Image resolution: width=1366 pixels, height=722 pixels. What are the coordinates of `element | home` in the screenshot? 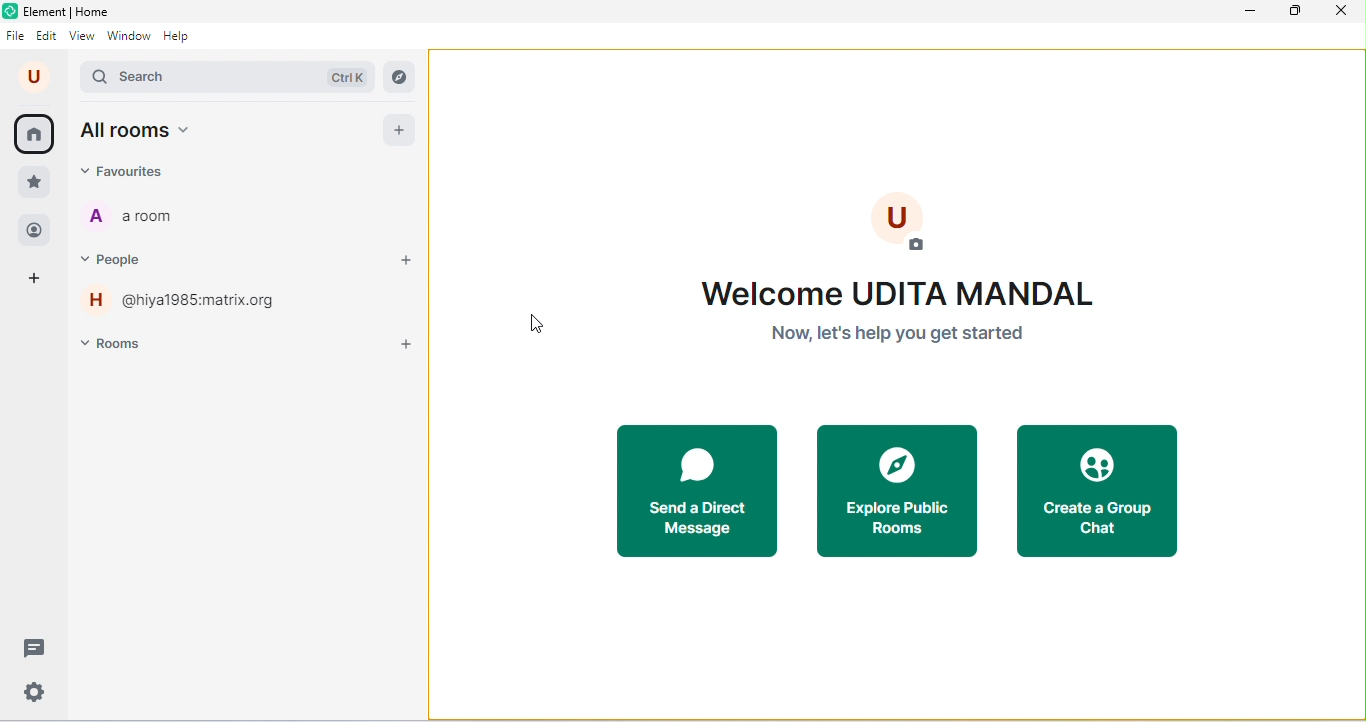 It's located at (67, 12).